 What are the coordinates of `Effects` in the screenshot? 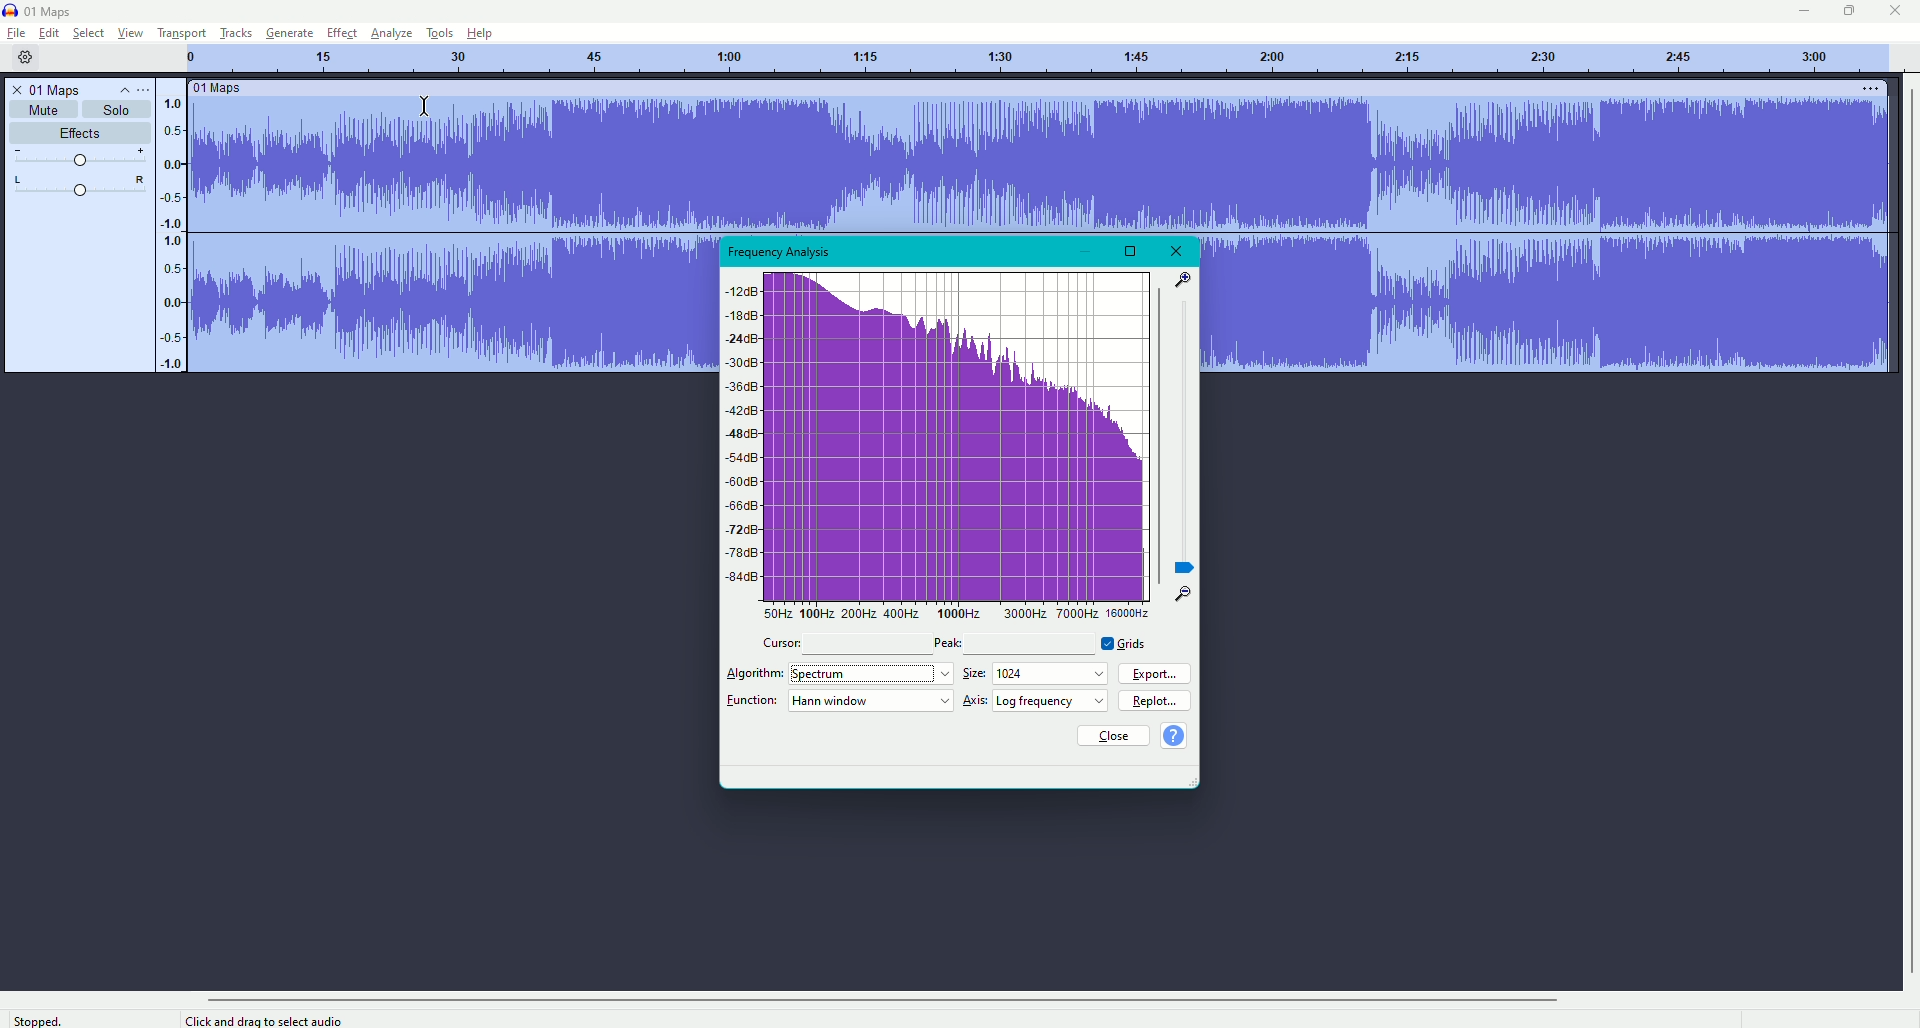 It's located at (77, 133).